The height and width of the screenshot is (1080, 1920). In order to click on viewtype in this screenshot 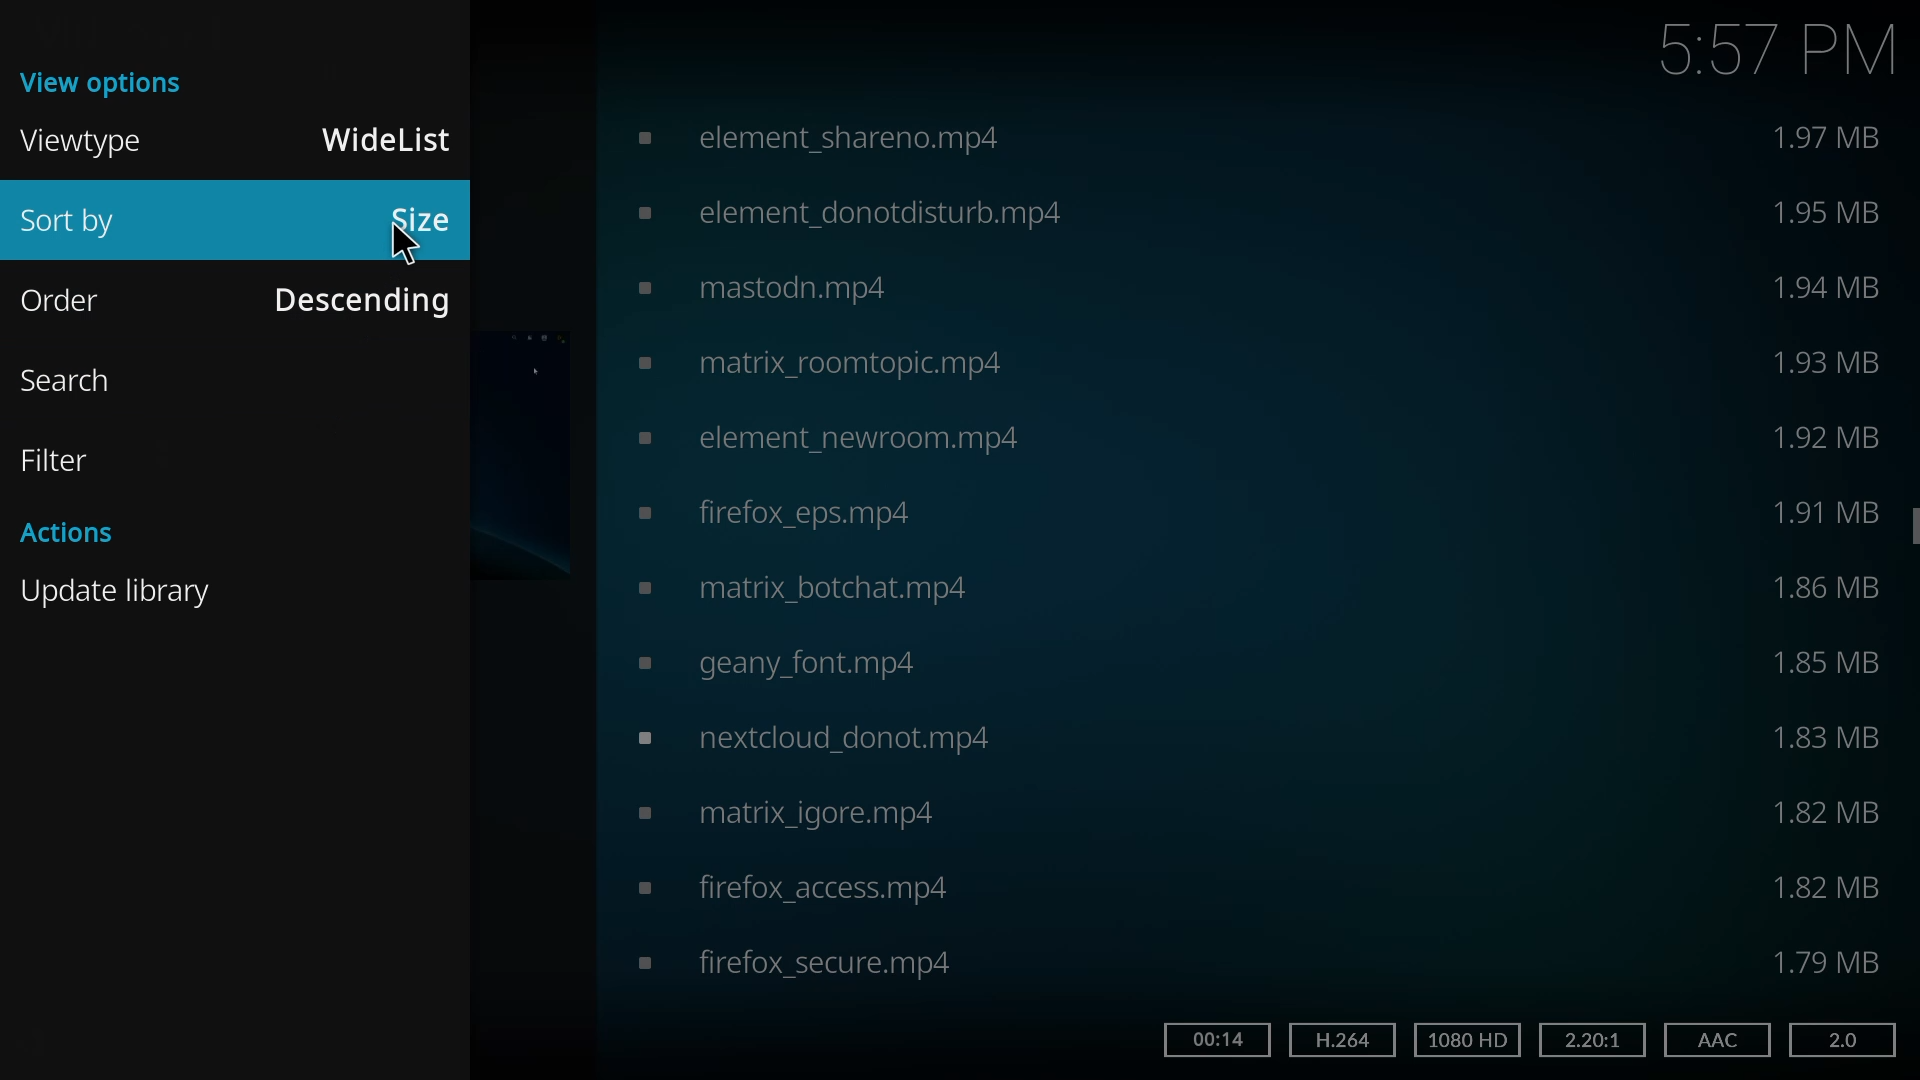, I will do `click(86, 140)`.